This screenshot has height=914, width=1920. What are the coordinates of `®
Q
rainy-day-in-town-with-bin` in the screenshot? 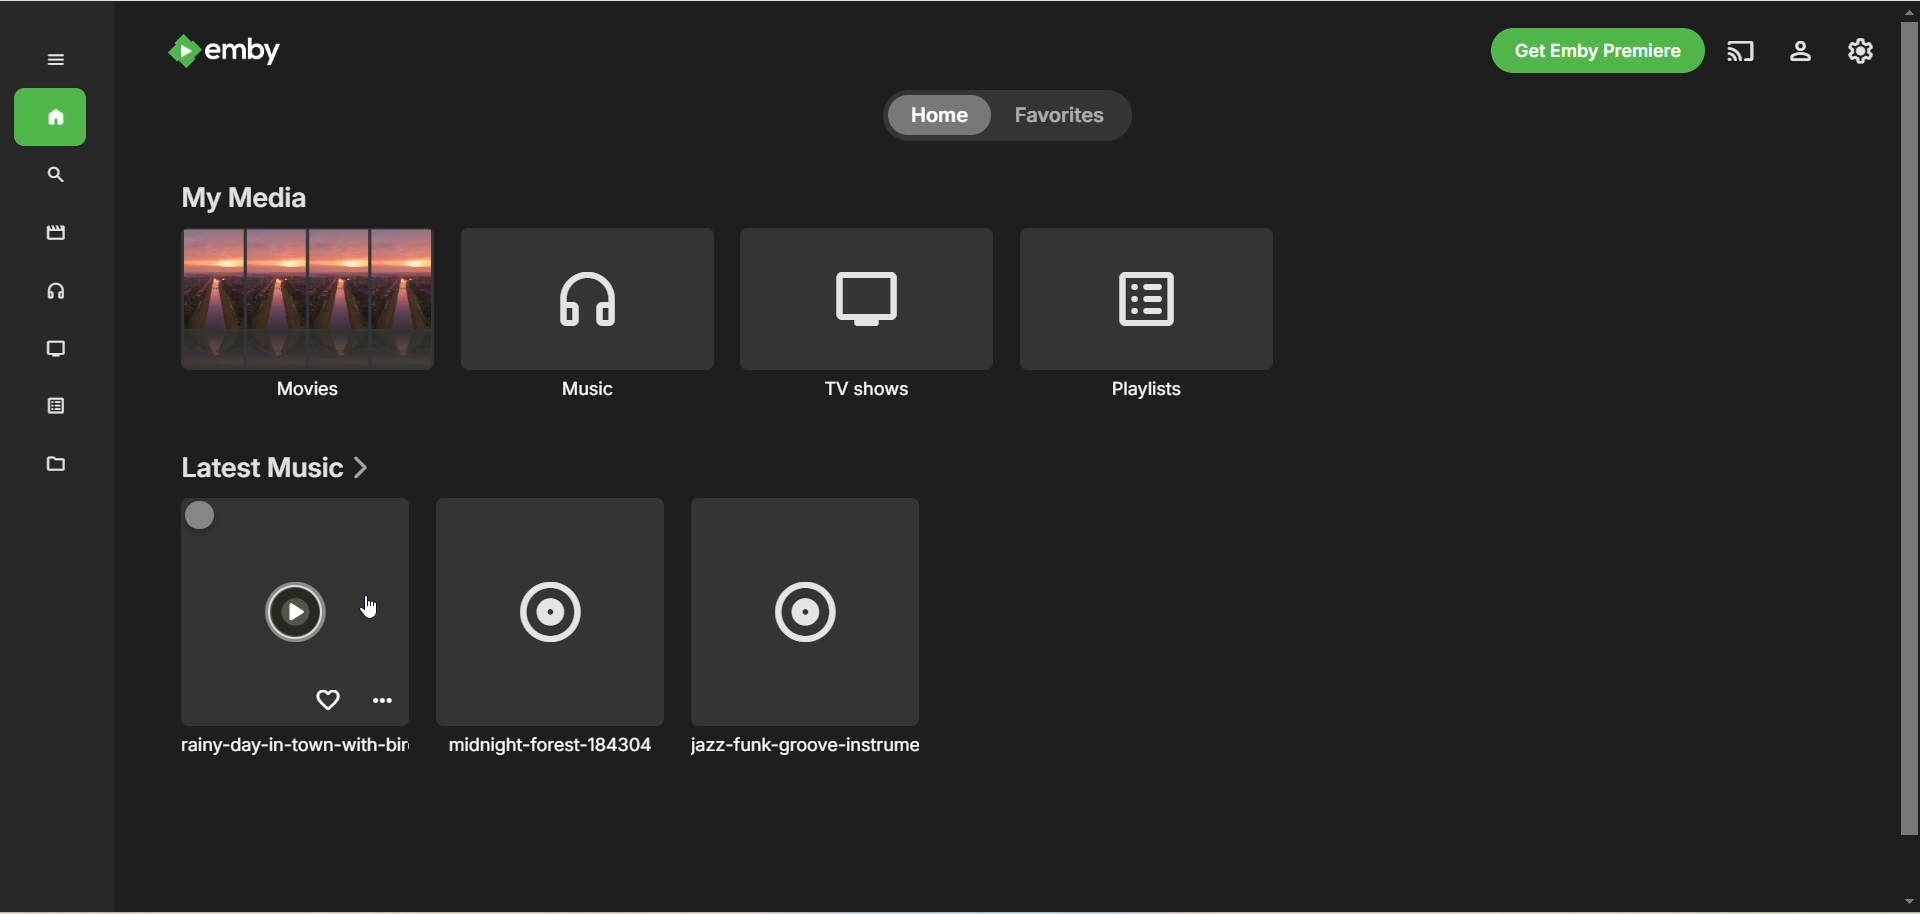 It's located at (292, 629).